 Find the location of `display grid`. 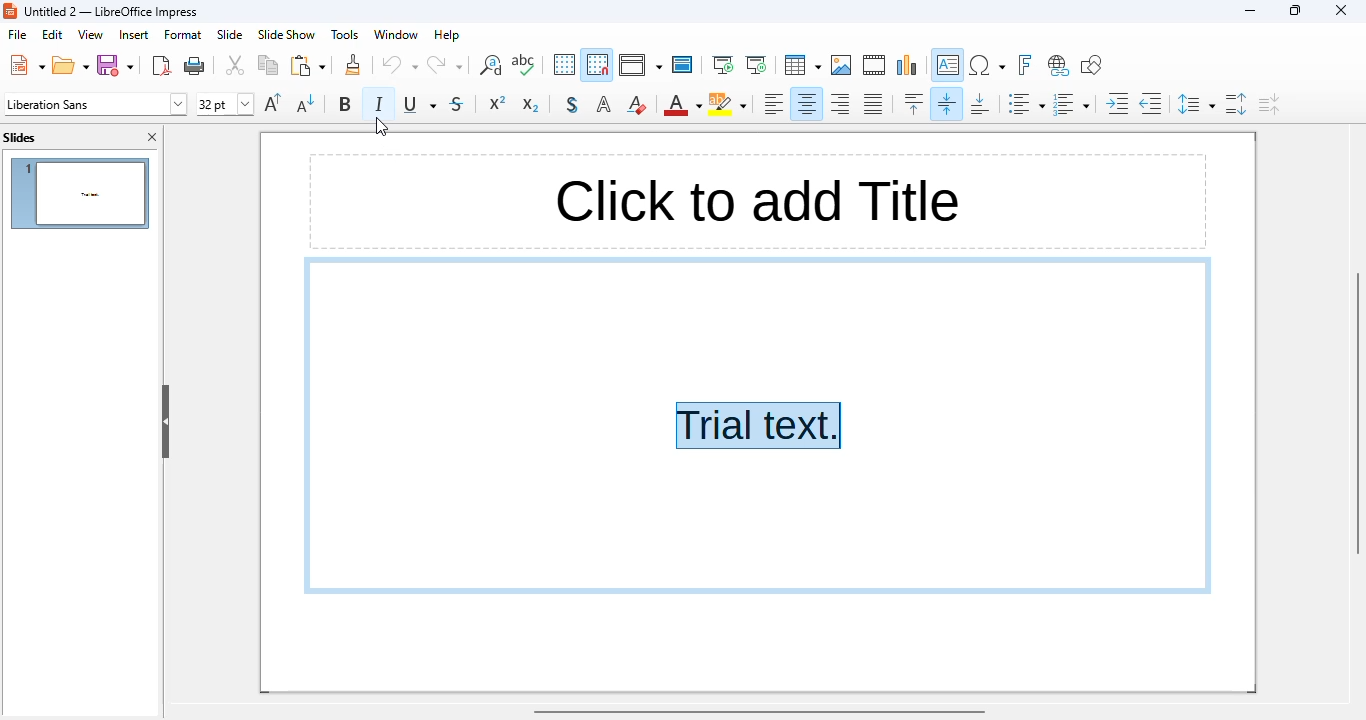

display grid is located at coordinates (563, 65).